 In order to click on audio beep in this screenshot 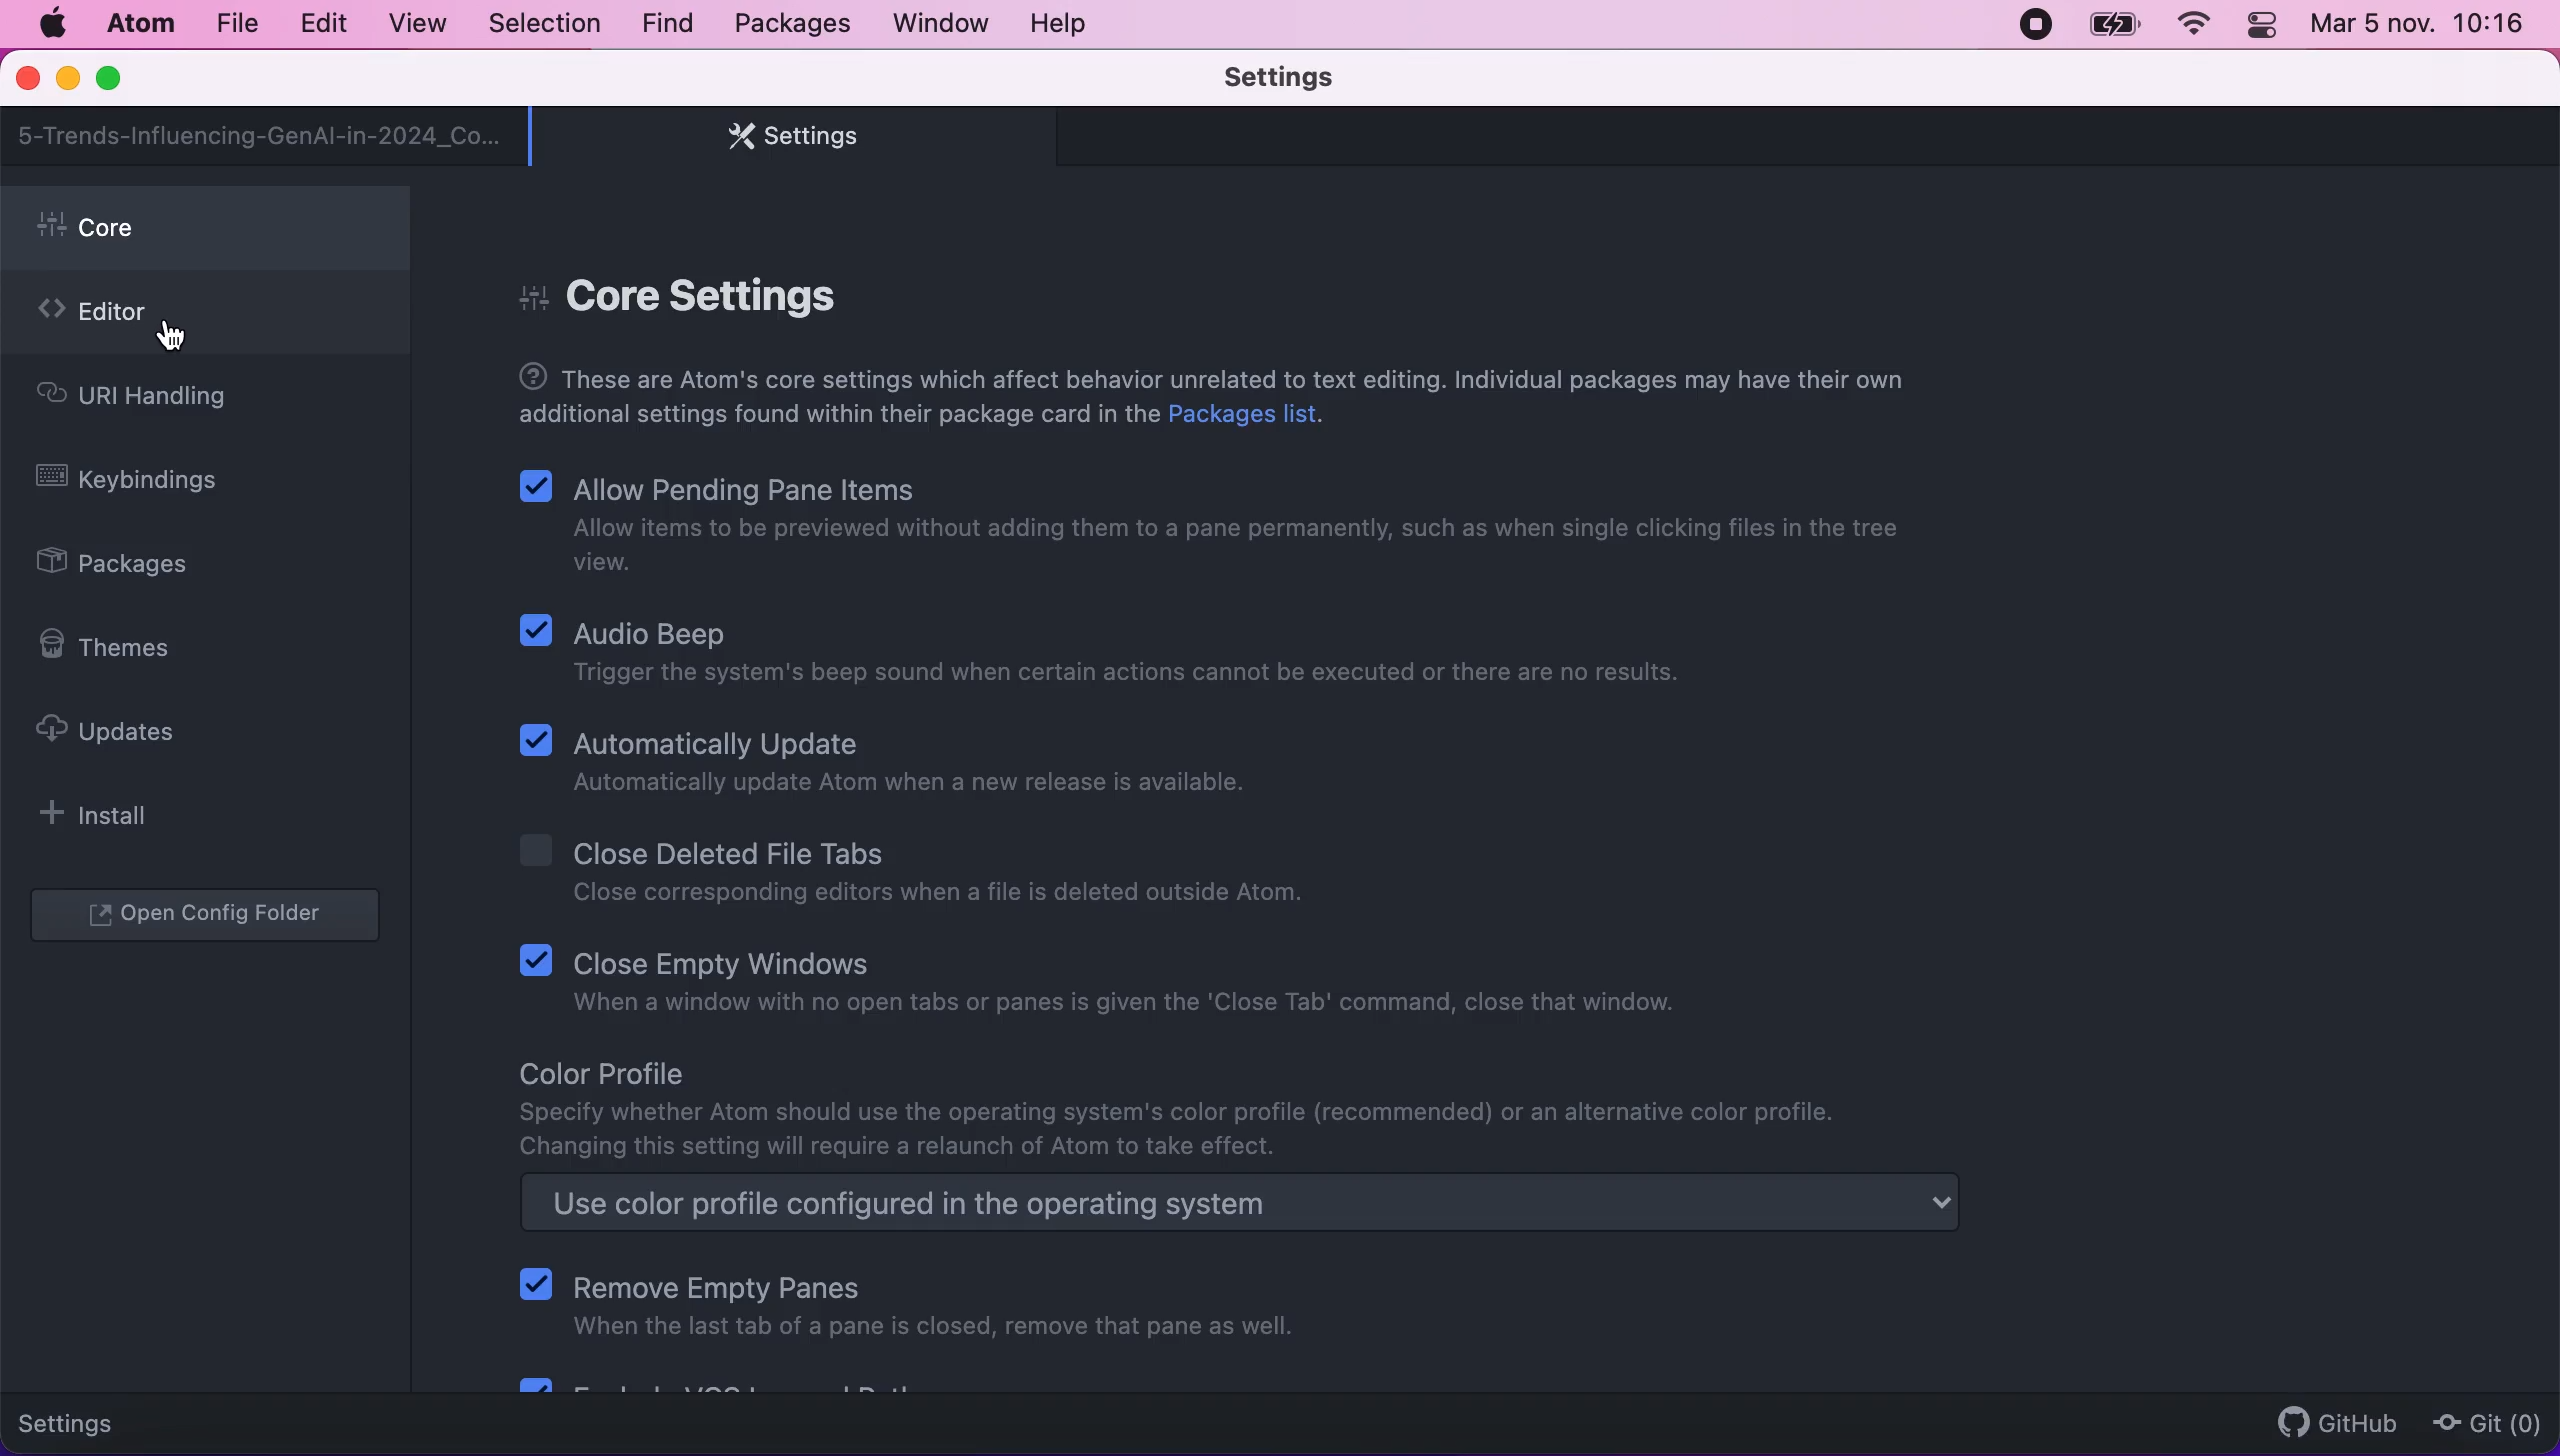, I will do `click(1136, 651)`.